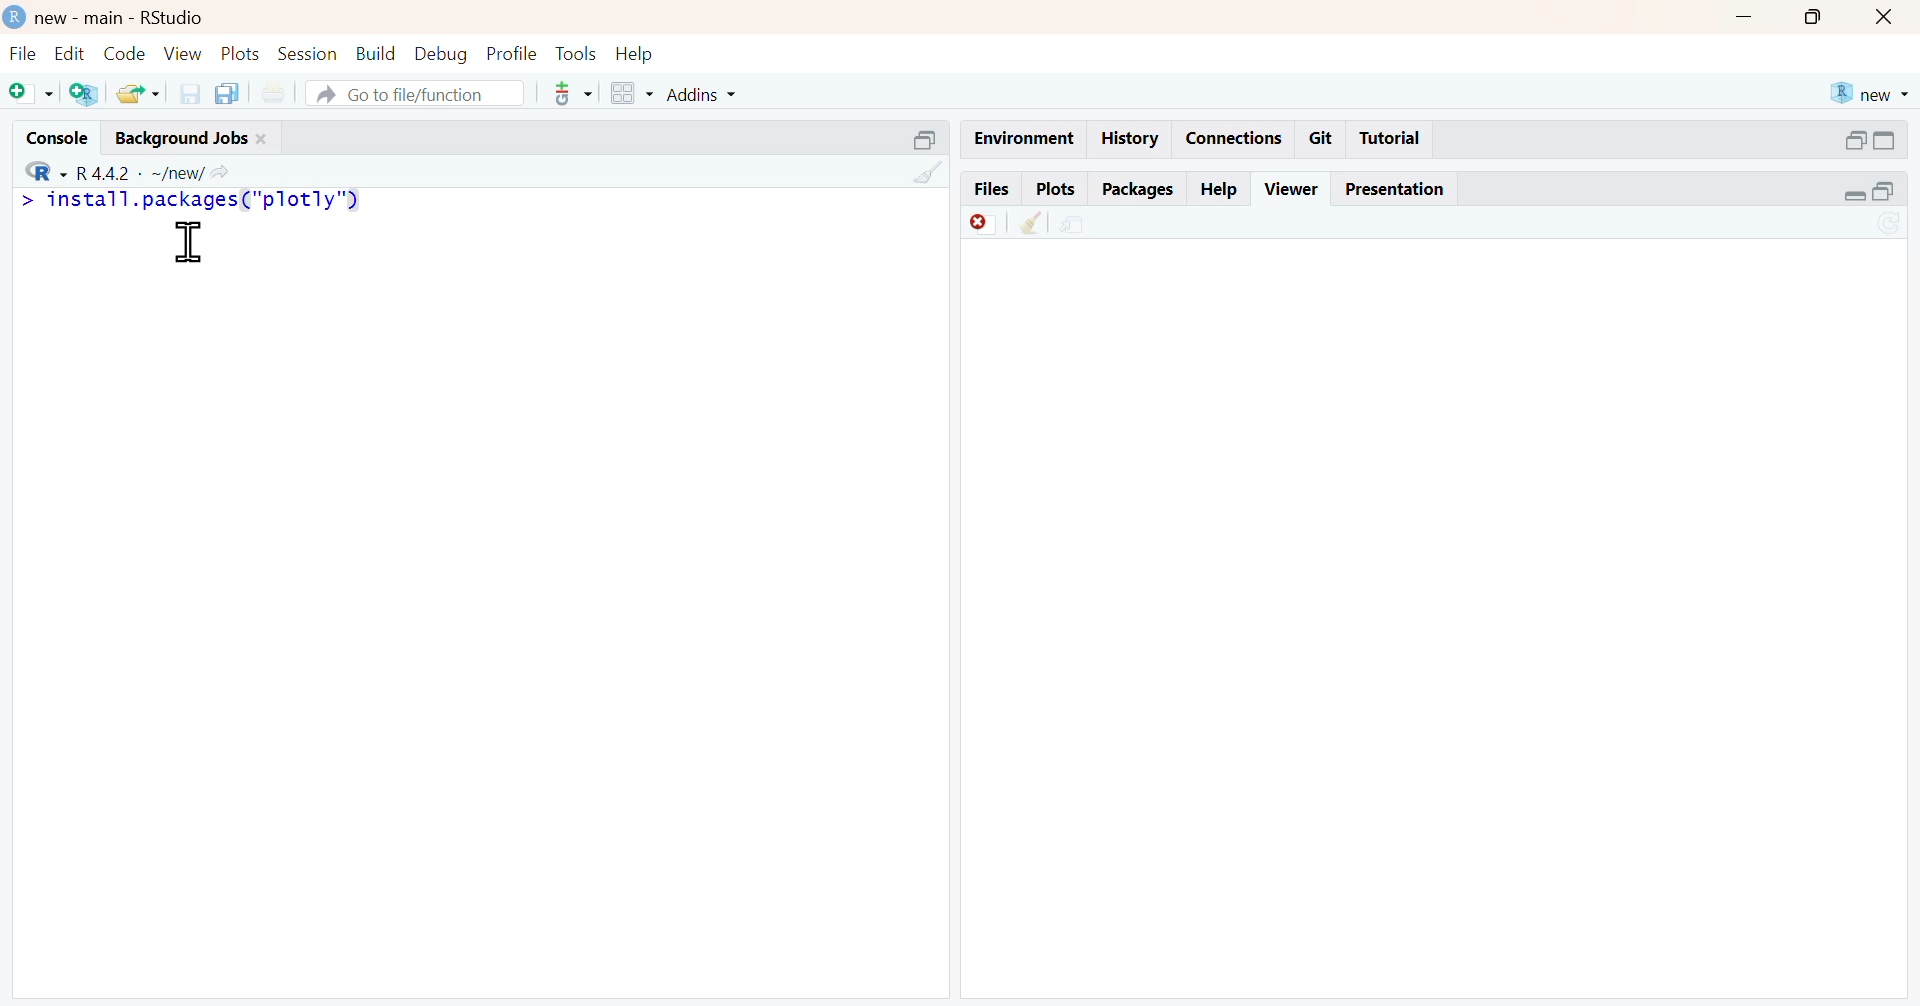 This screenshot has width=1920, height=1006. What do you see at coordinates (416, 95) in the screenshot?
I see `go to file/function` at bounding box center [416, 95].